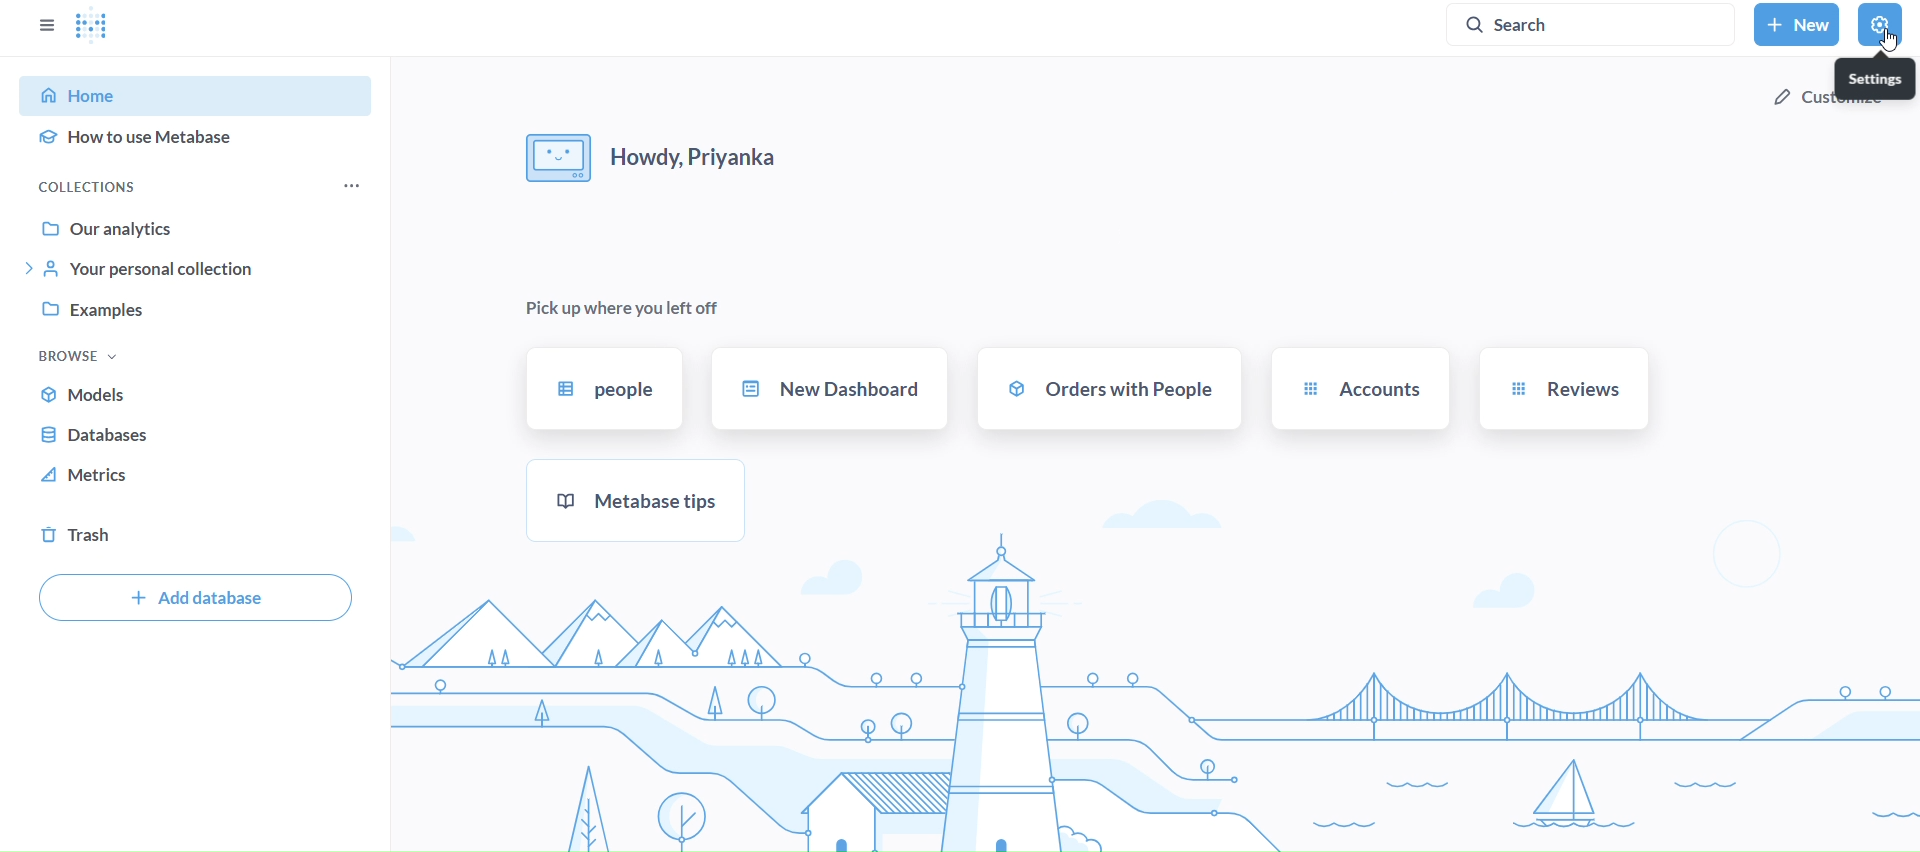  What do you see at coordinates (193, 598) in the screenshot?
I see `add database` at bounding box center [193, 598].